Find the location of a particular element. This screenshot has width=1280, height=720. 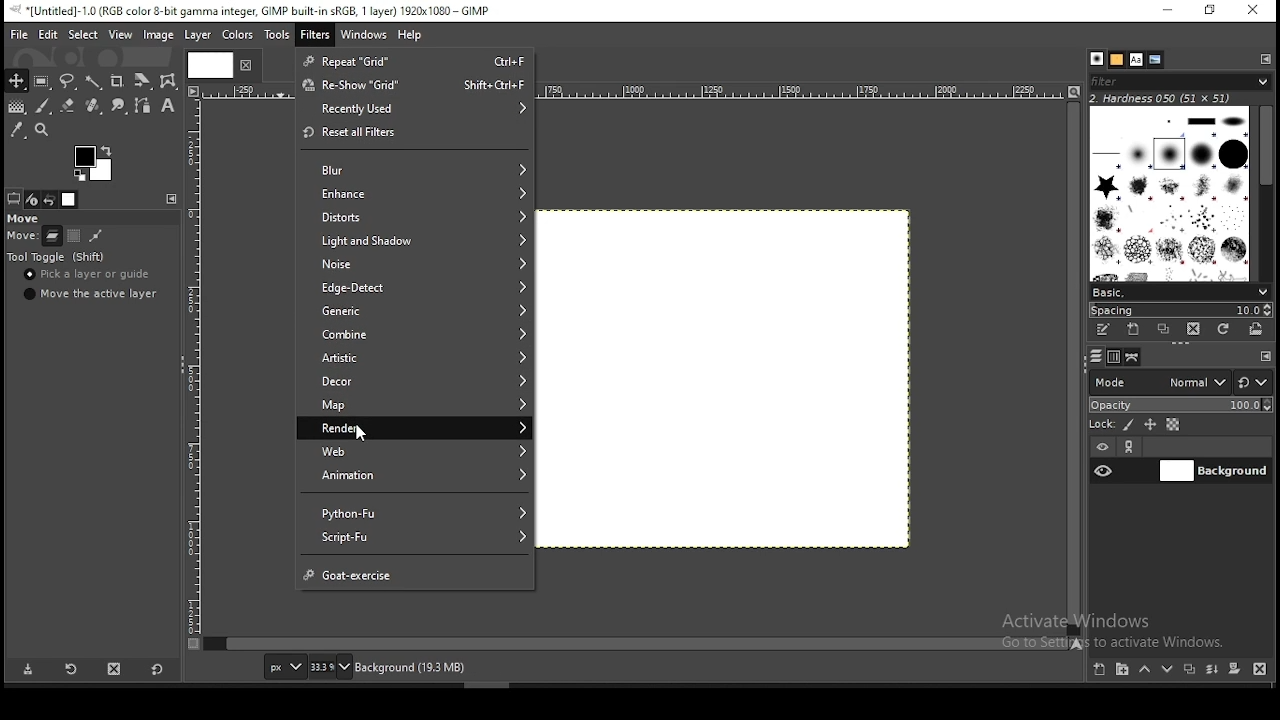

reshow is located at coordinates (416, 84).